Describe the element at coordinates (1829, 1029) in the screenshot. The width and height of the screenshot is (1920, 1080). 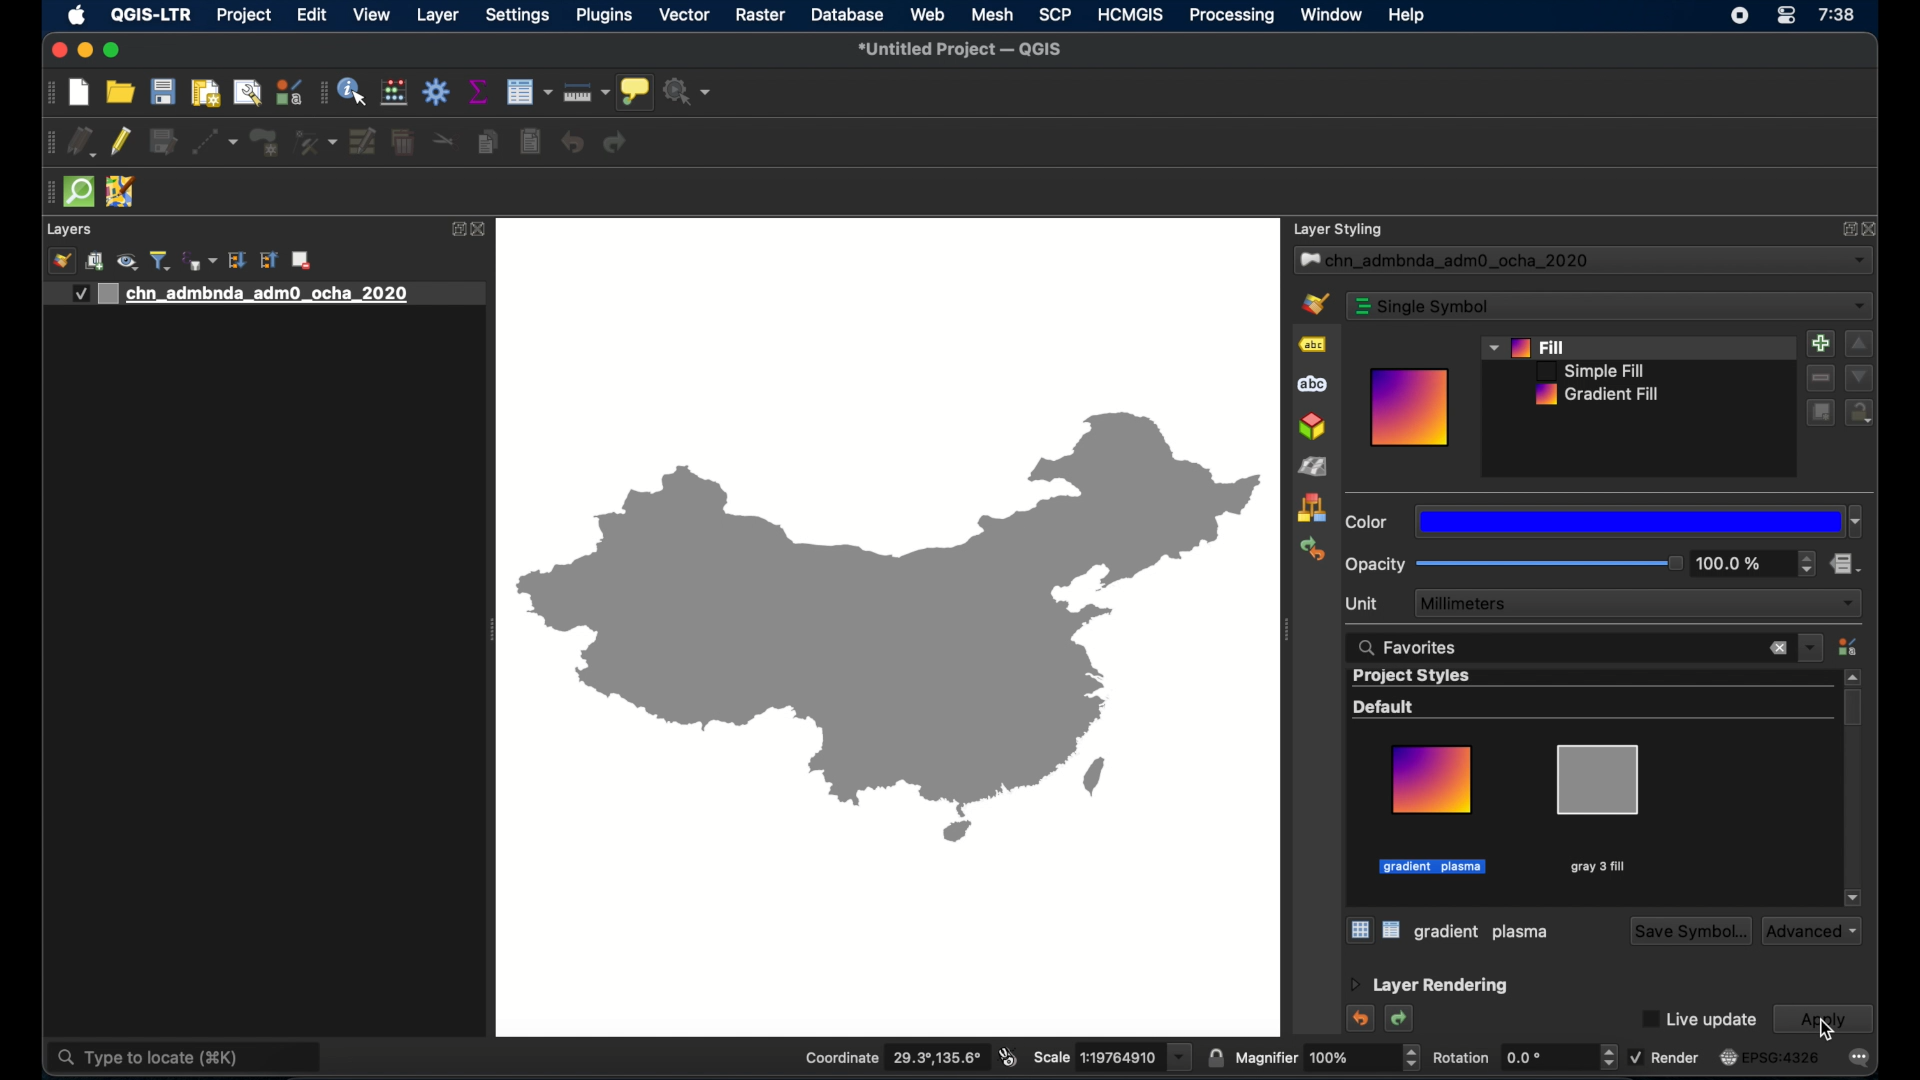
I see `cursor` at that location.